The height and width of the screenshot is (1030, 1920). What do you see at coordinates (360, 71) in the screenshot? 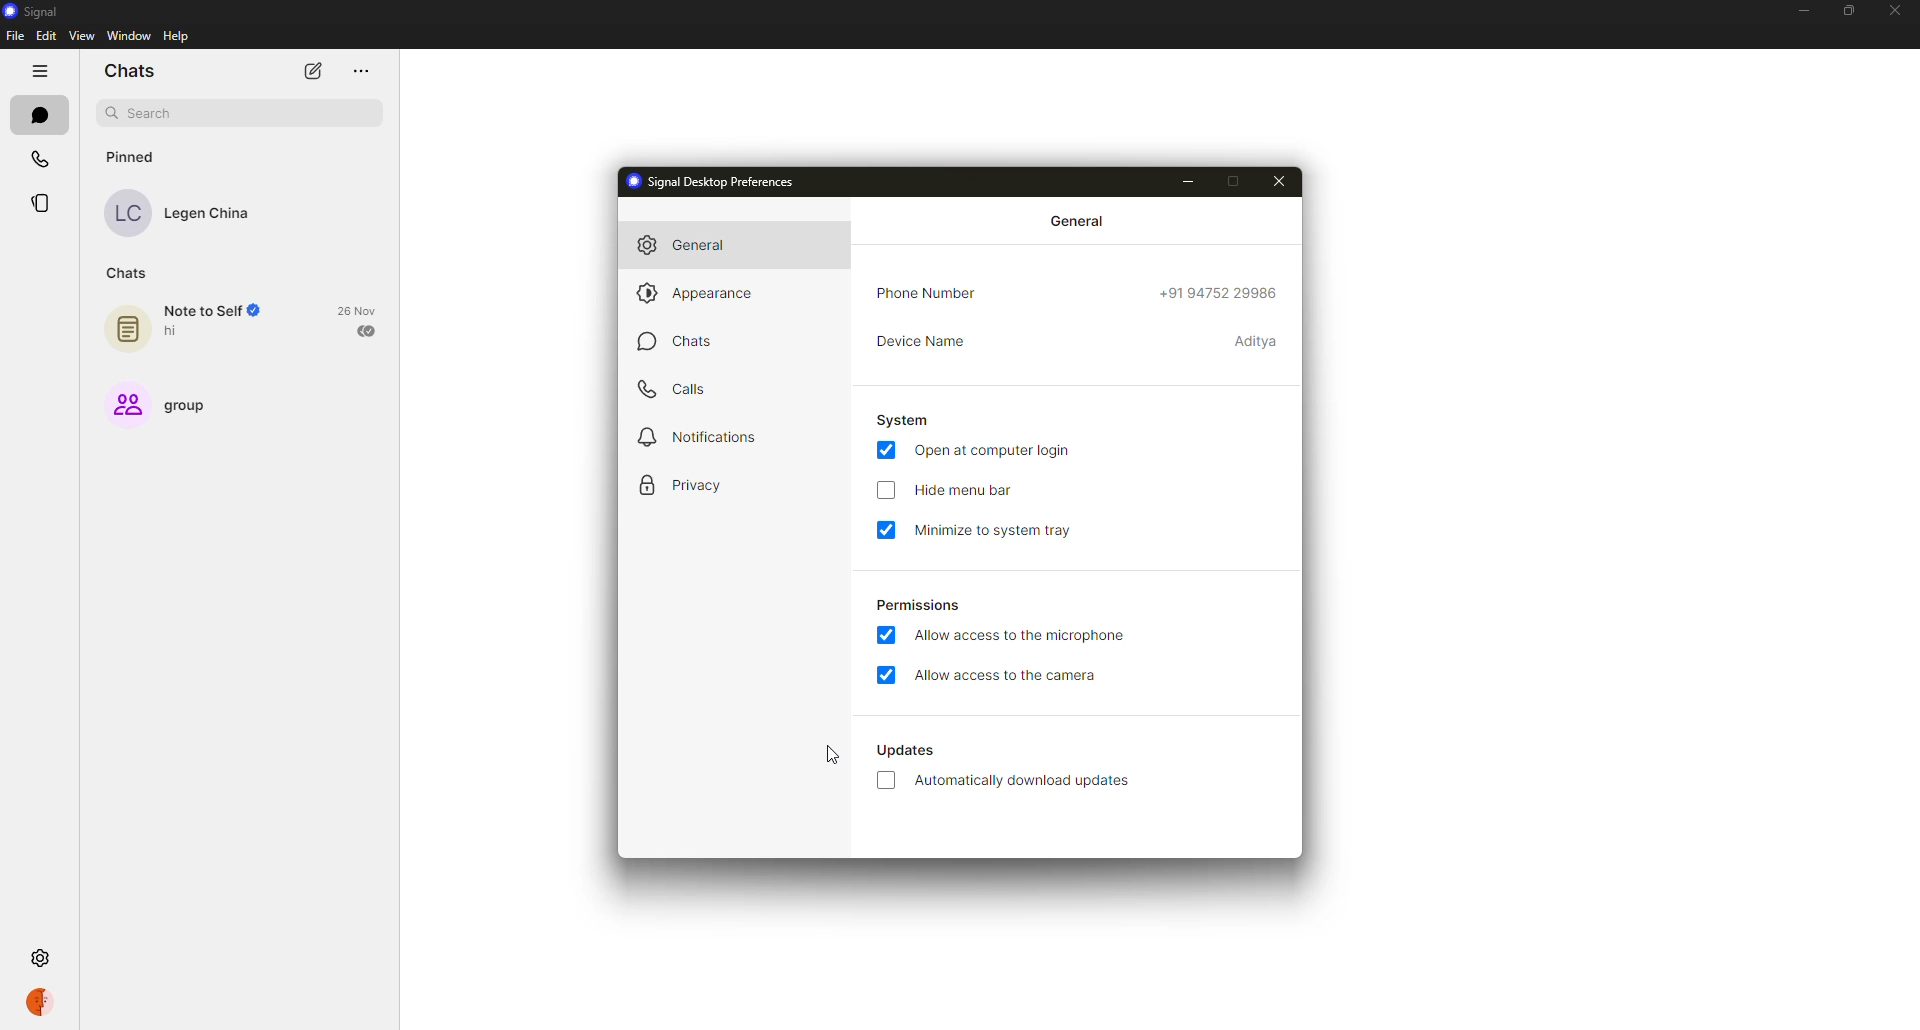
I see `more` at bounding box center [360, 71].